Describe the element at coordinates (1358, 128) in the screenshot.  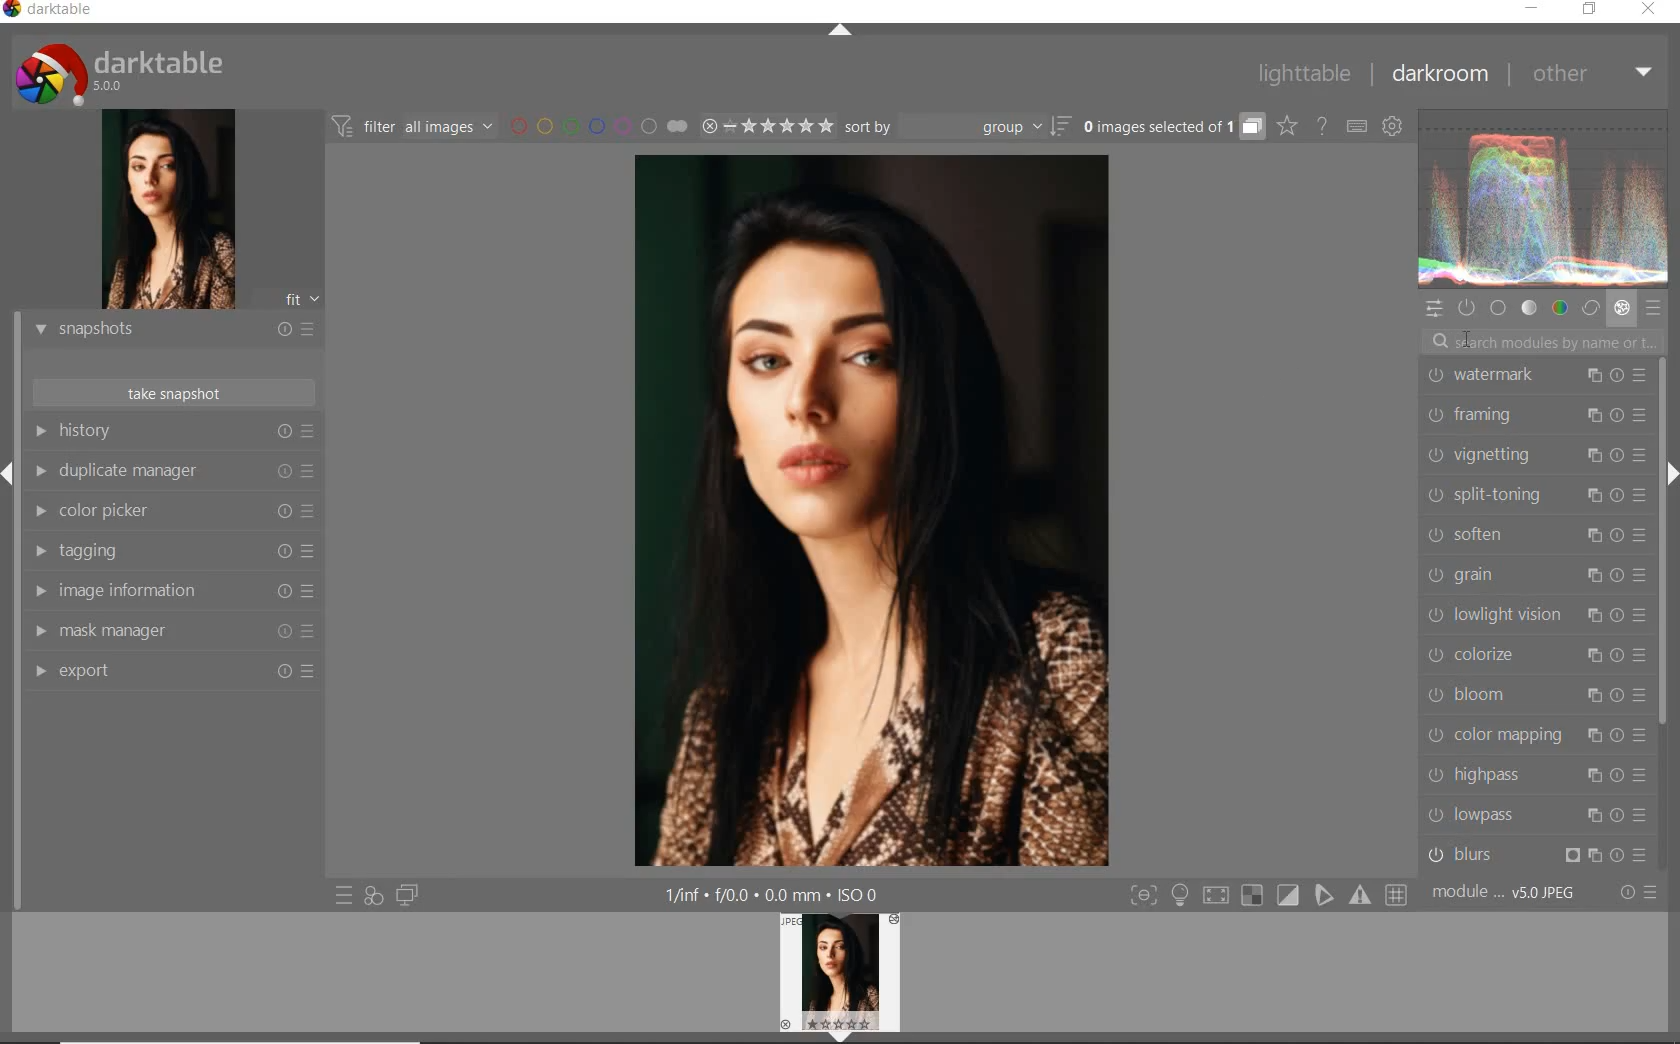
I see `set keyboard shortcuts` at that location.